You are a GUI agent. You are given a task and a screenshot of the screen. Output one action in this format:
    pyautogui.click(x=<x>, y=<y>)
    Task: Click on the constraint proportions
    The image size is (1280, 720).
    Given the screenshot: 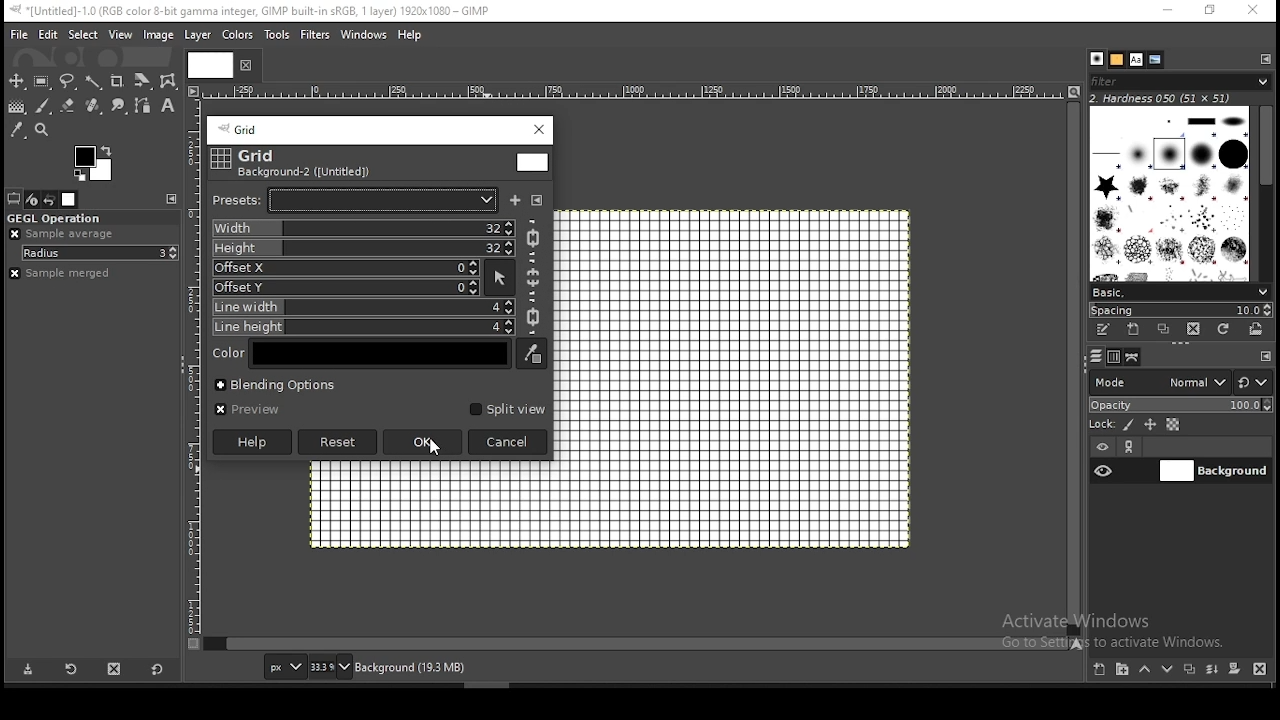 What is the action you would take?
    pyautogui.click(x=531, y=237)
    